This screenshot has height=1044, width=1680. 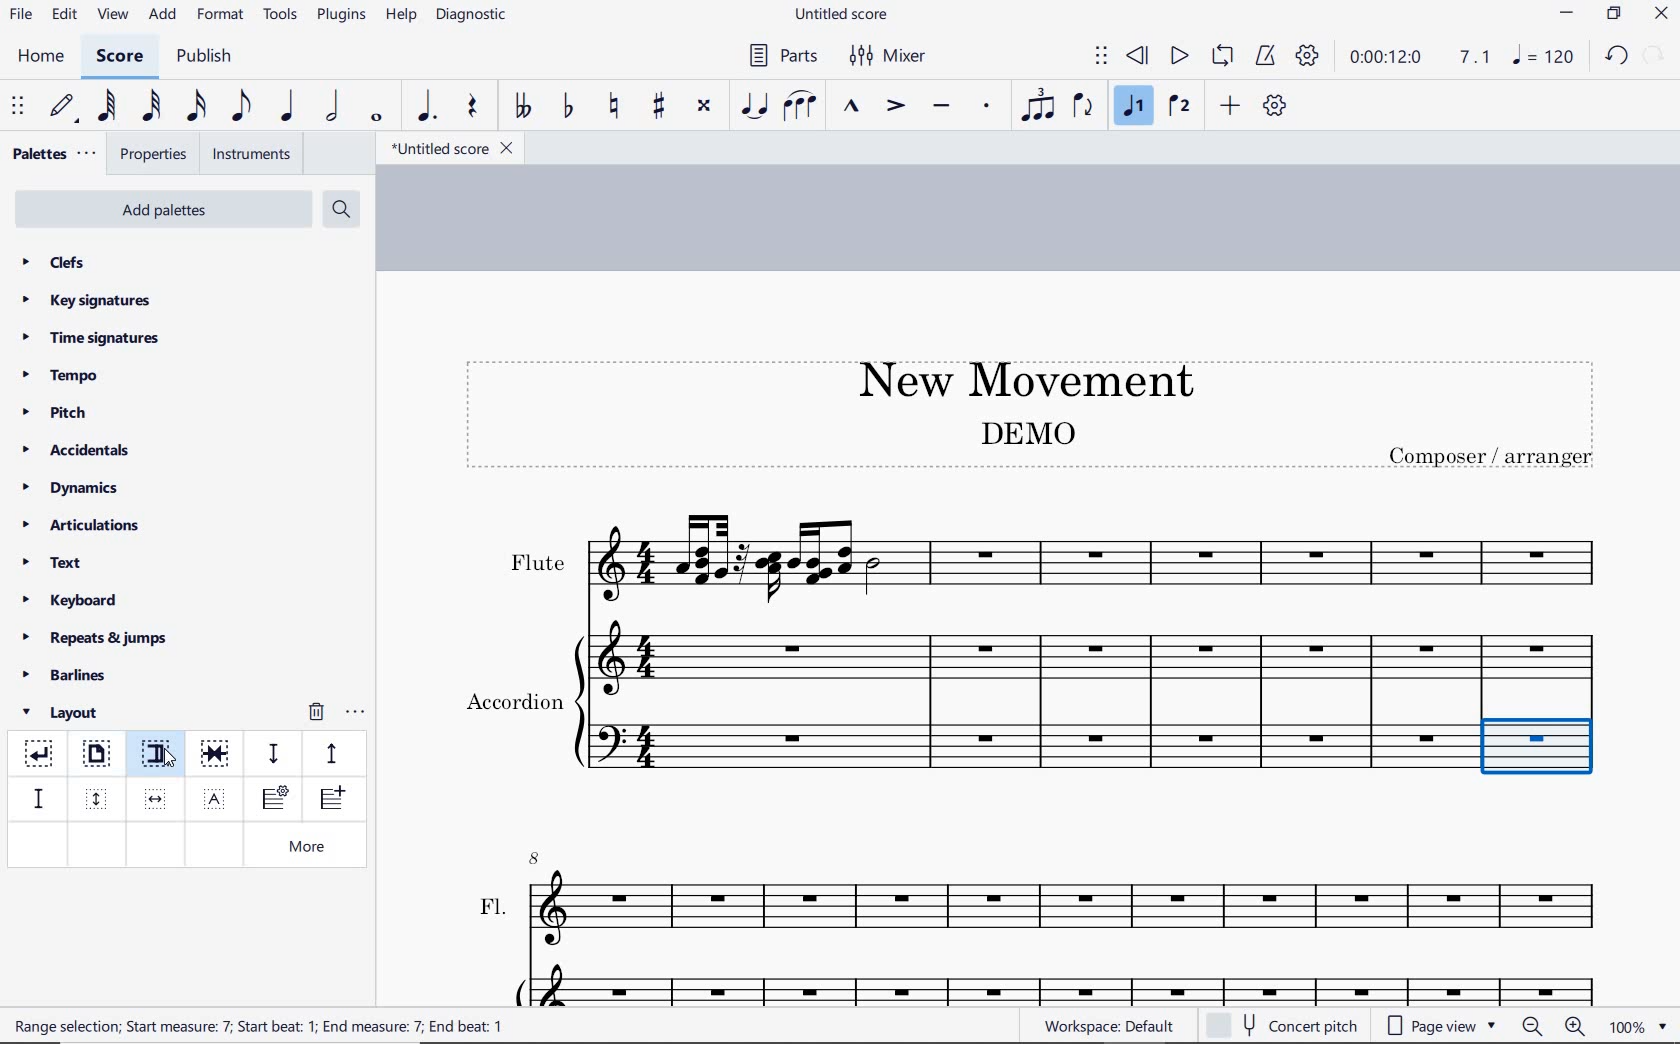 What do you see at coordinates (1101, 57) in the screenshot?
I see `select to move` at bounding box center [1101, 57].